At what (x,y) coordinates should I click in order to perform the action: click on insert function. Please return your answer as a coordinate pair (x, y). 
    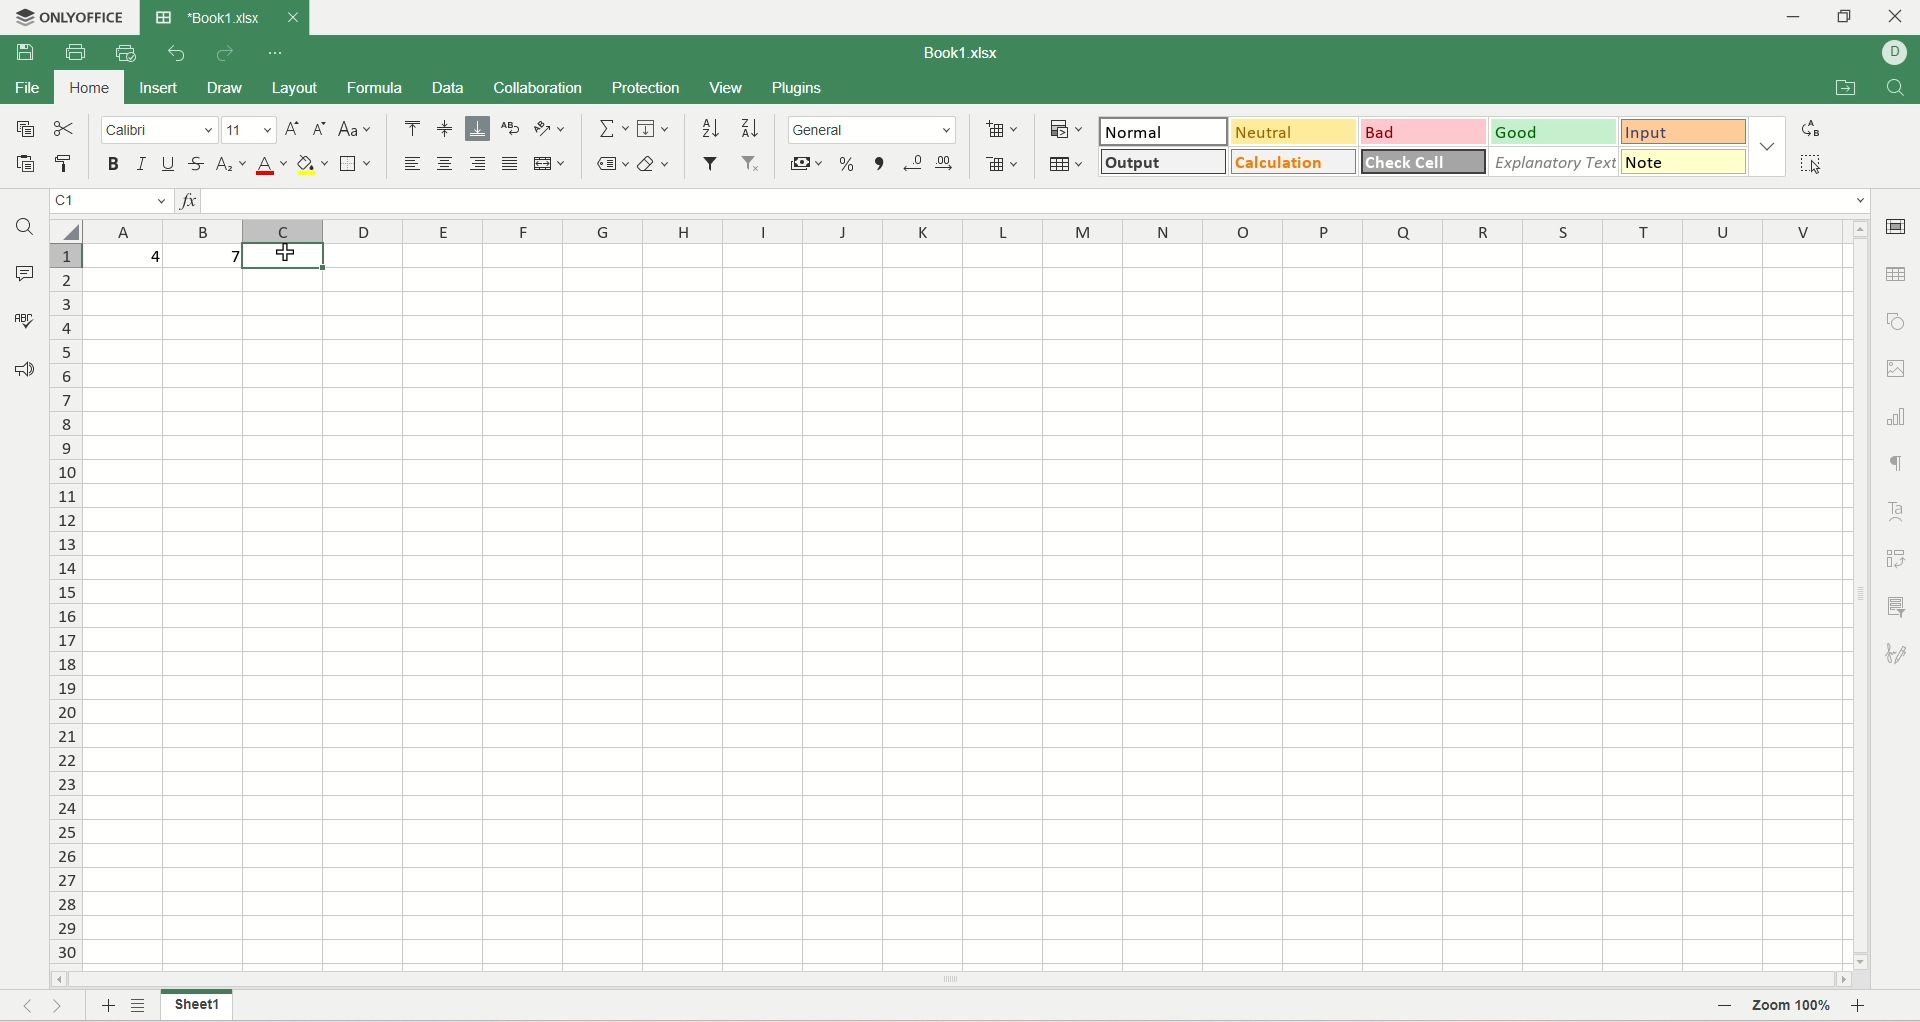
    Looking at the image, I should click on (185, 201).